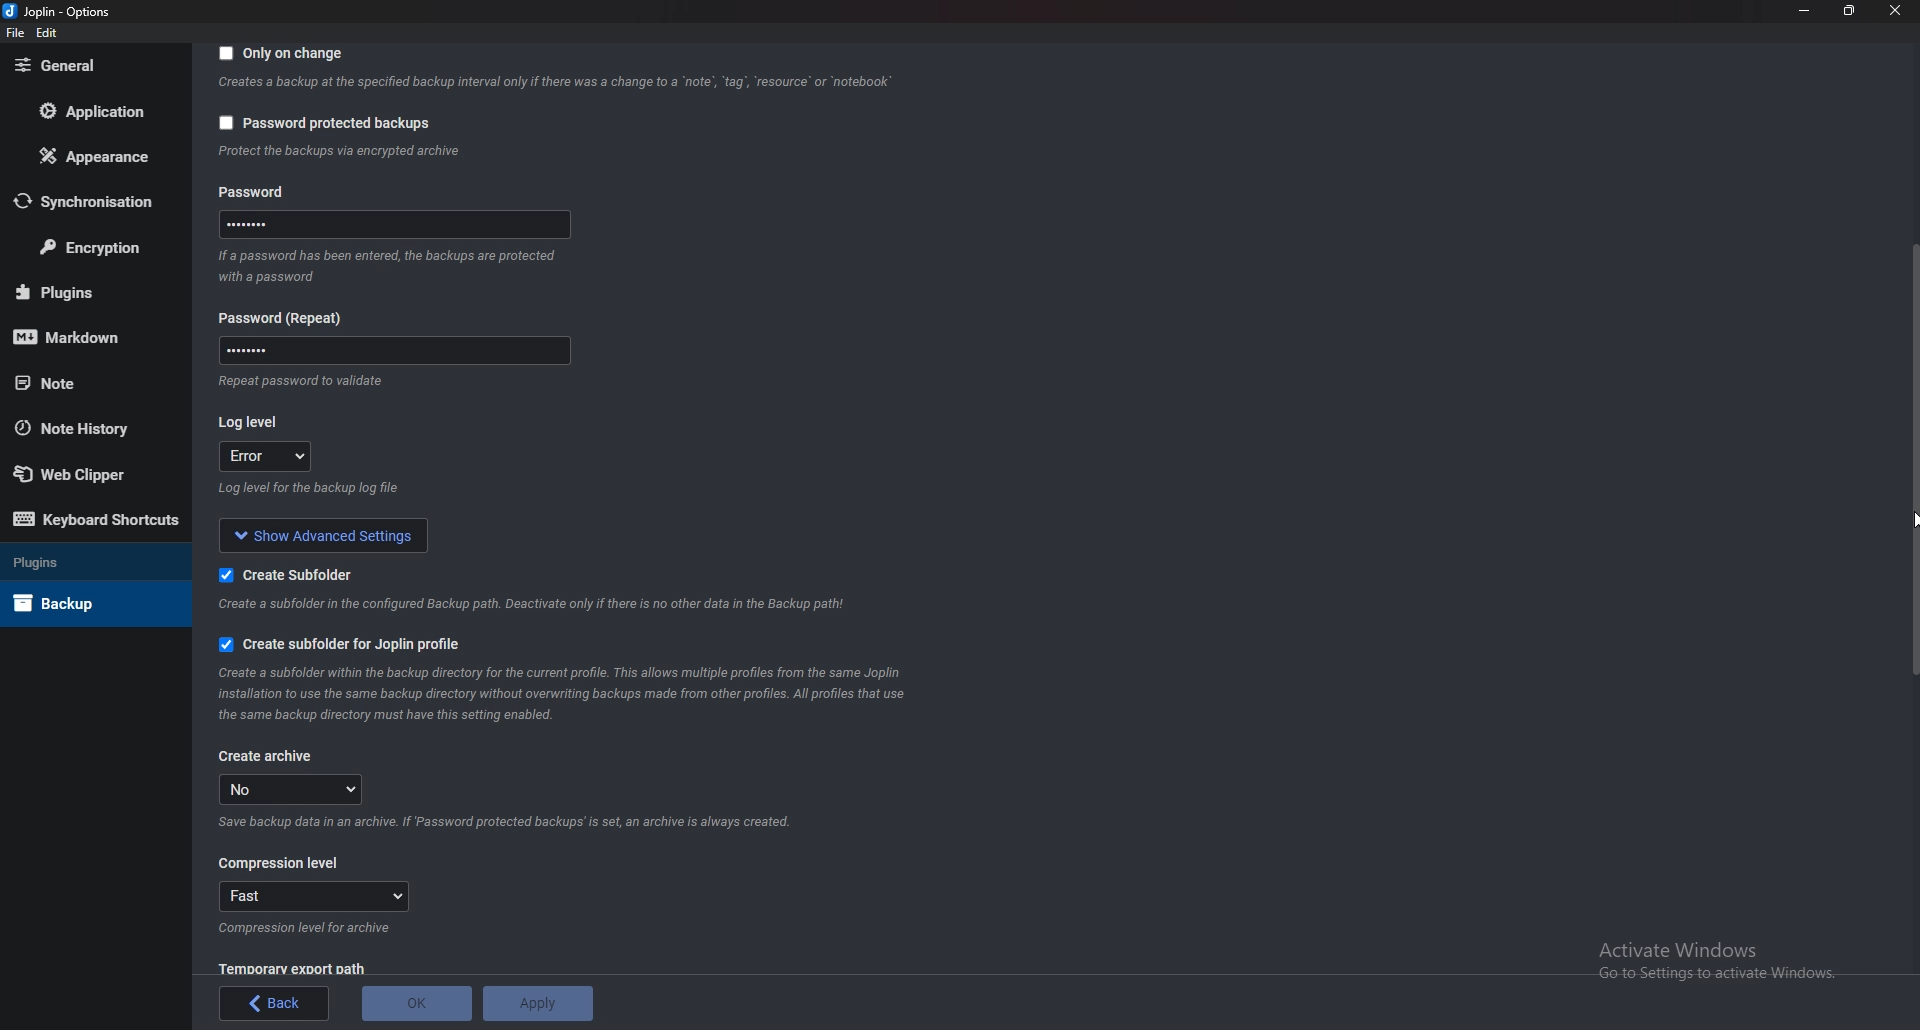 This screenshot has width=1920, height=1030. Describe the element at coordinates (391, 228) in the screenshot. I see `Password` at that location.